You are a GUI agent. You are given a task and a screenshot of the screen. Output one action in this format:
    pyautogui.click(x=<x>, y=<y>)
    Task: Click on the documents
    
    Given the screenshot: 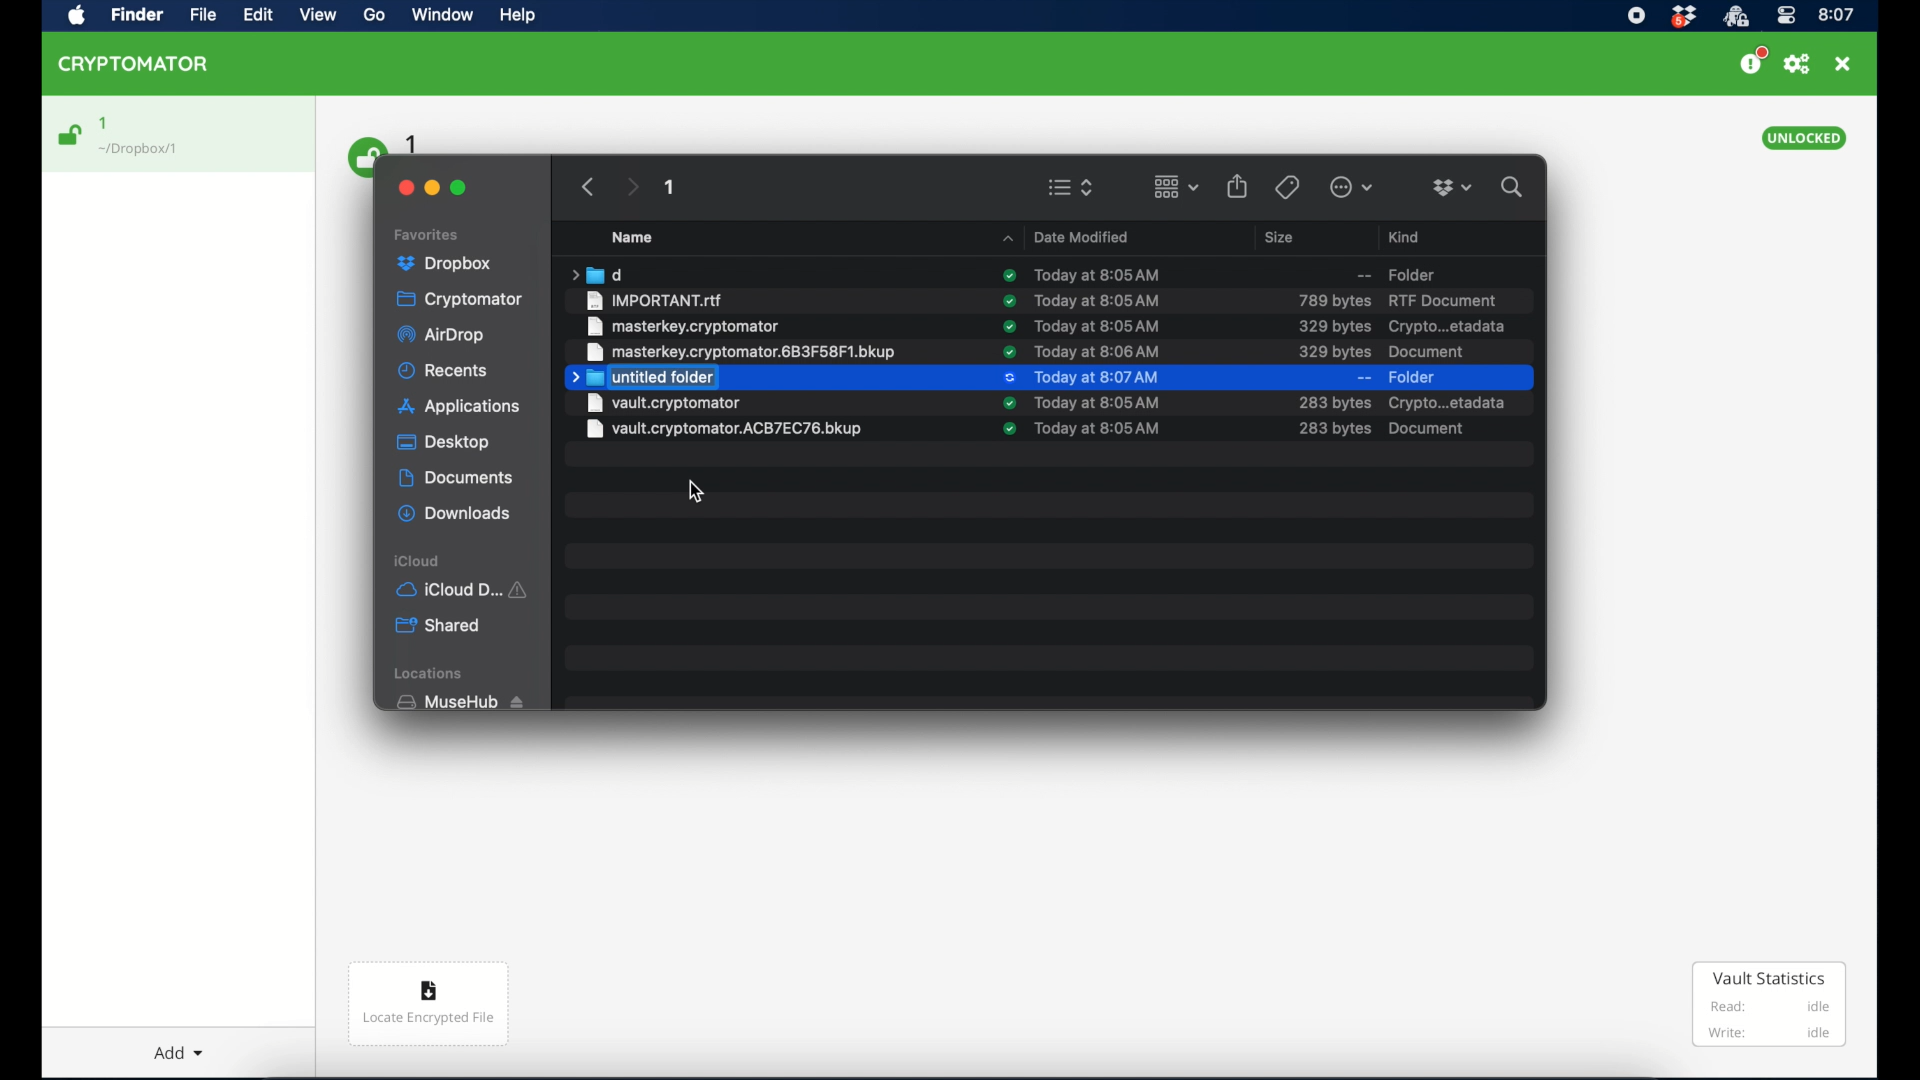 What is the action you would take?
    pyautogui.click(x=455, y=478)
    